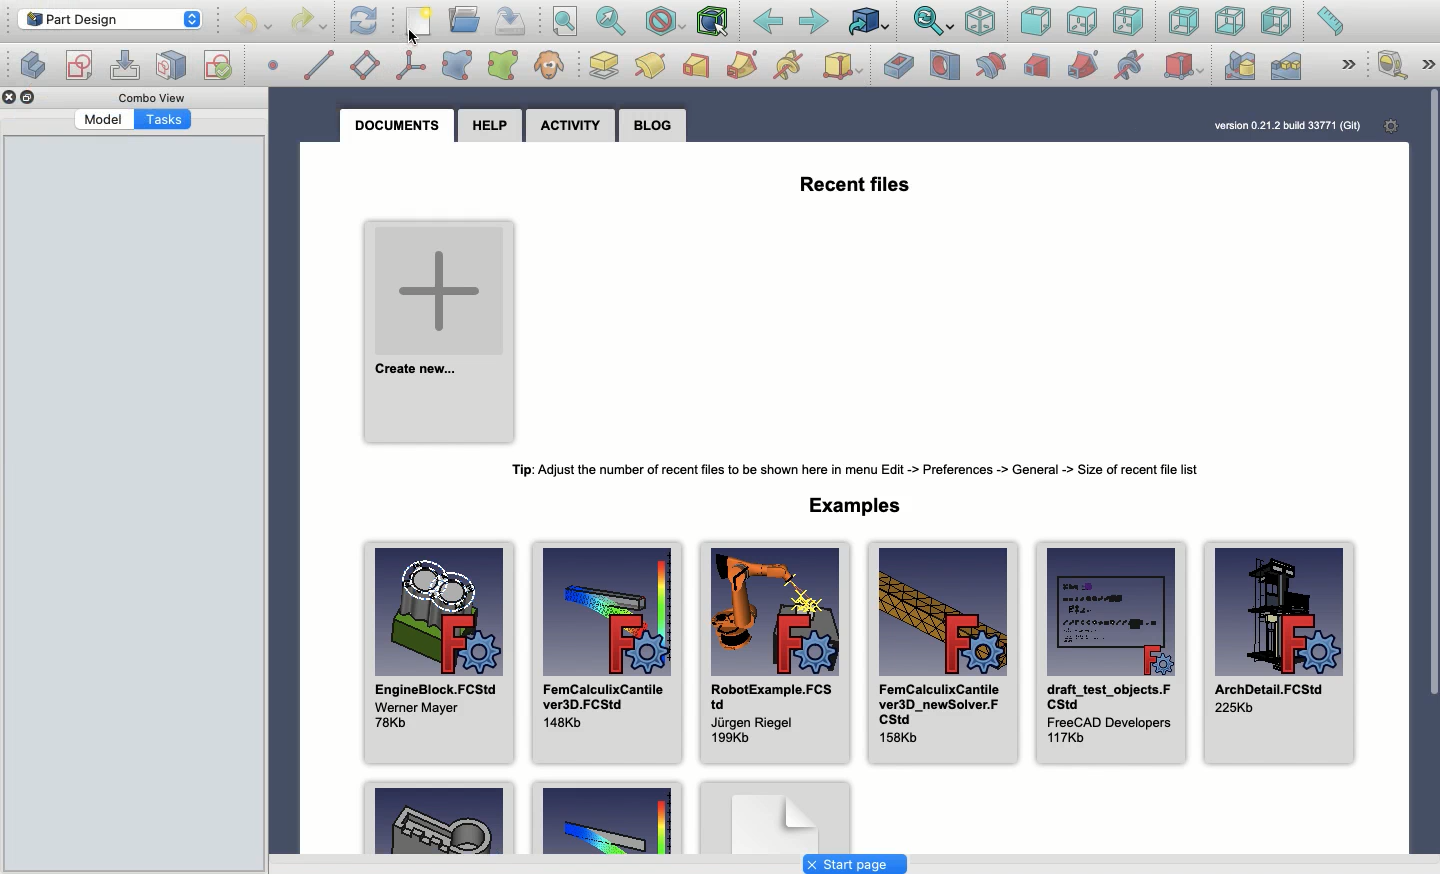  What do you see at coordinates (81, 66) in the screenshot?
I see `Create body` at bounding box center [81, 66].